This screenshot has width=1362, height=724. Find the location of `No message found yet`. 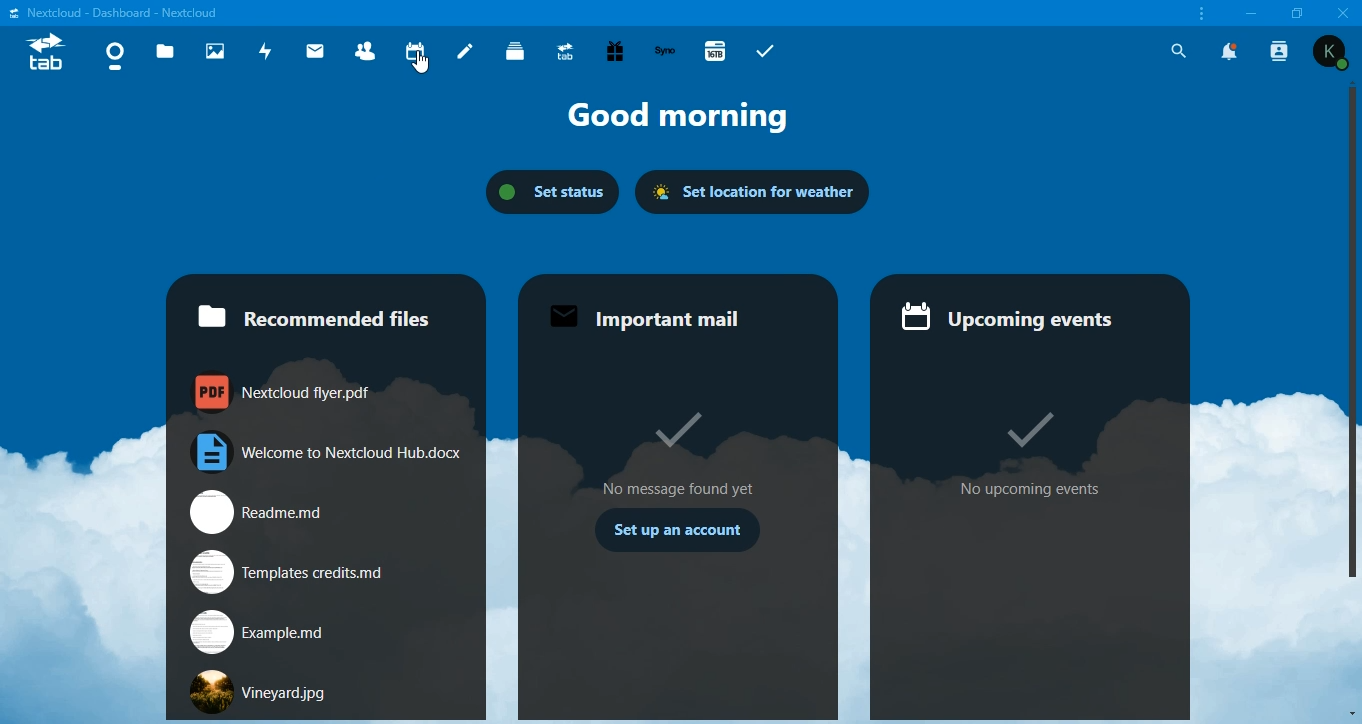

No message found yet is located at coordinates (680, 488).